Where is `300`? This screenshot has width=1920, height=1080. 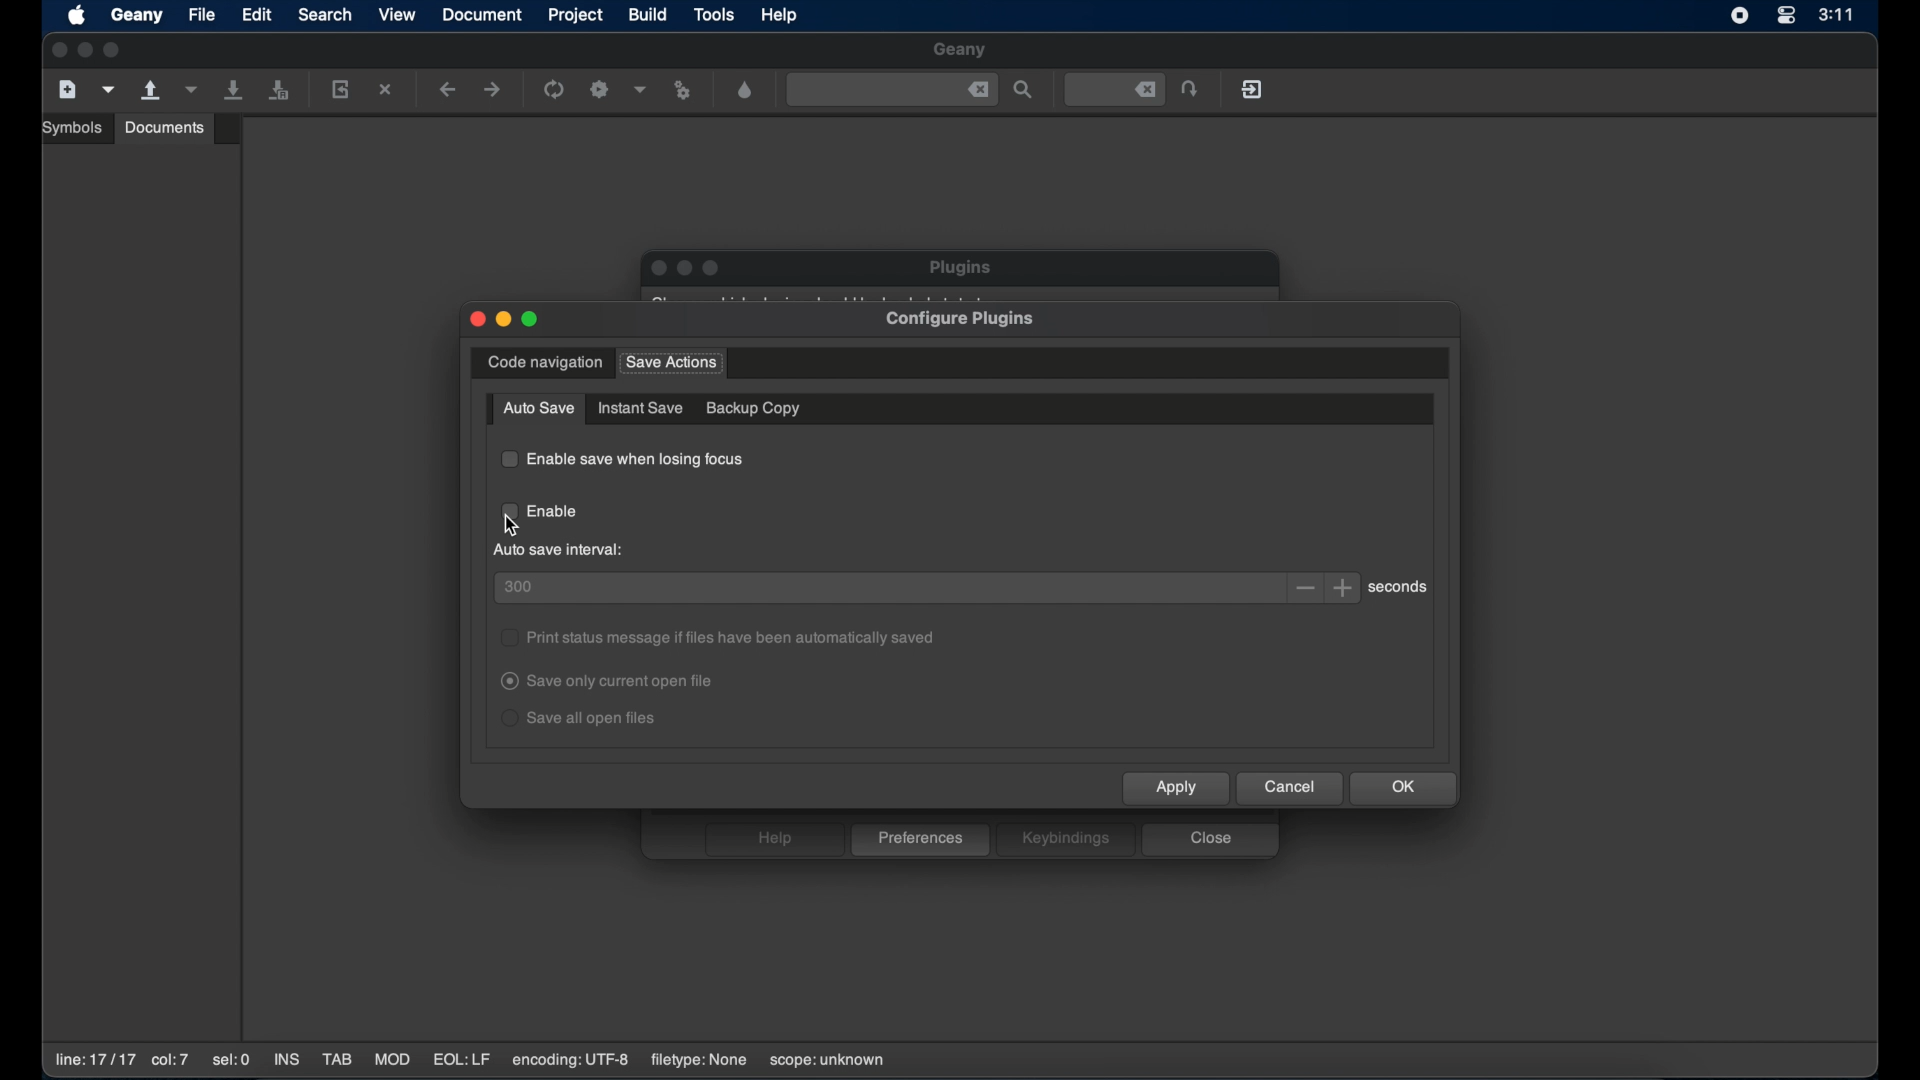
300 is located at coordinates (519, 587).